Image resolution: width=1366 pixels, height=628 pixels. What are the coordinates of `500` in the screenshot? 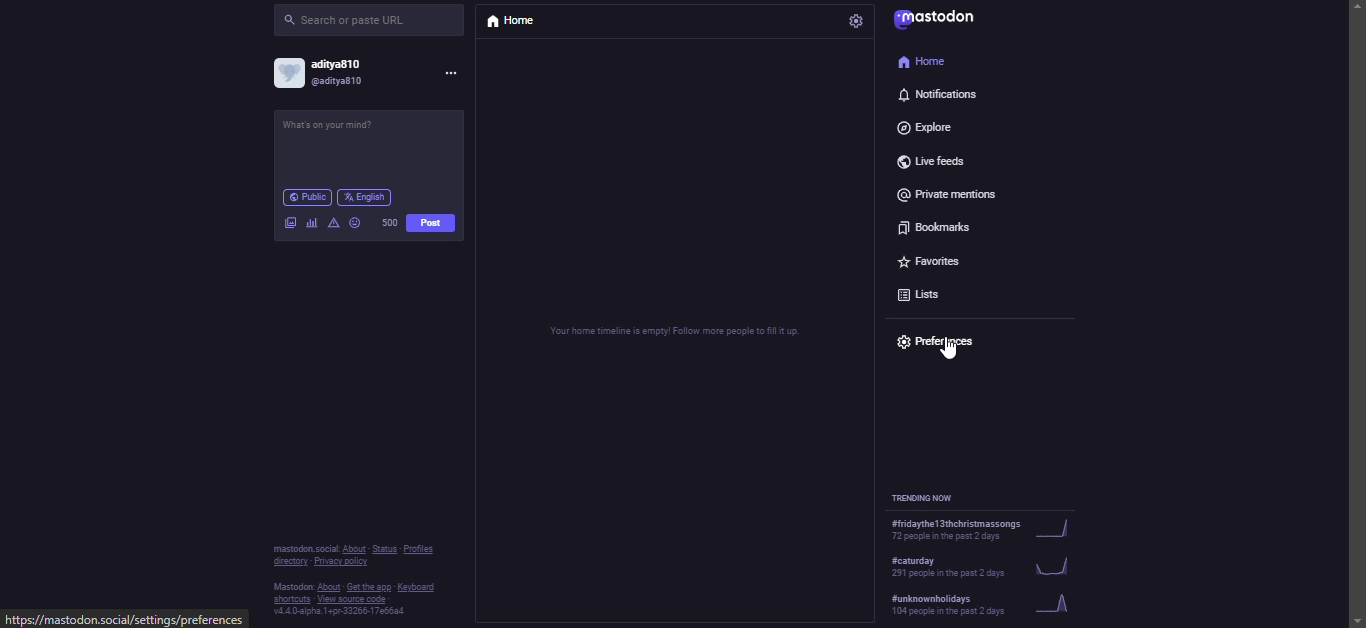 It's located at (389, 222).